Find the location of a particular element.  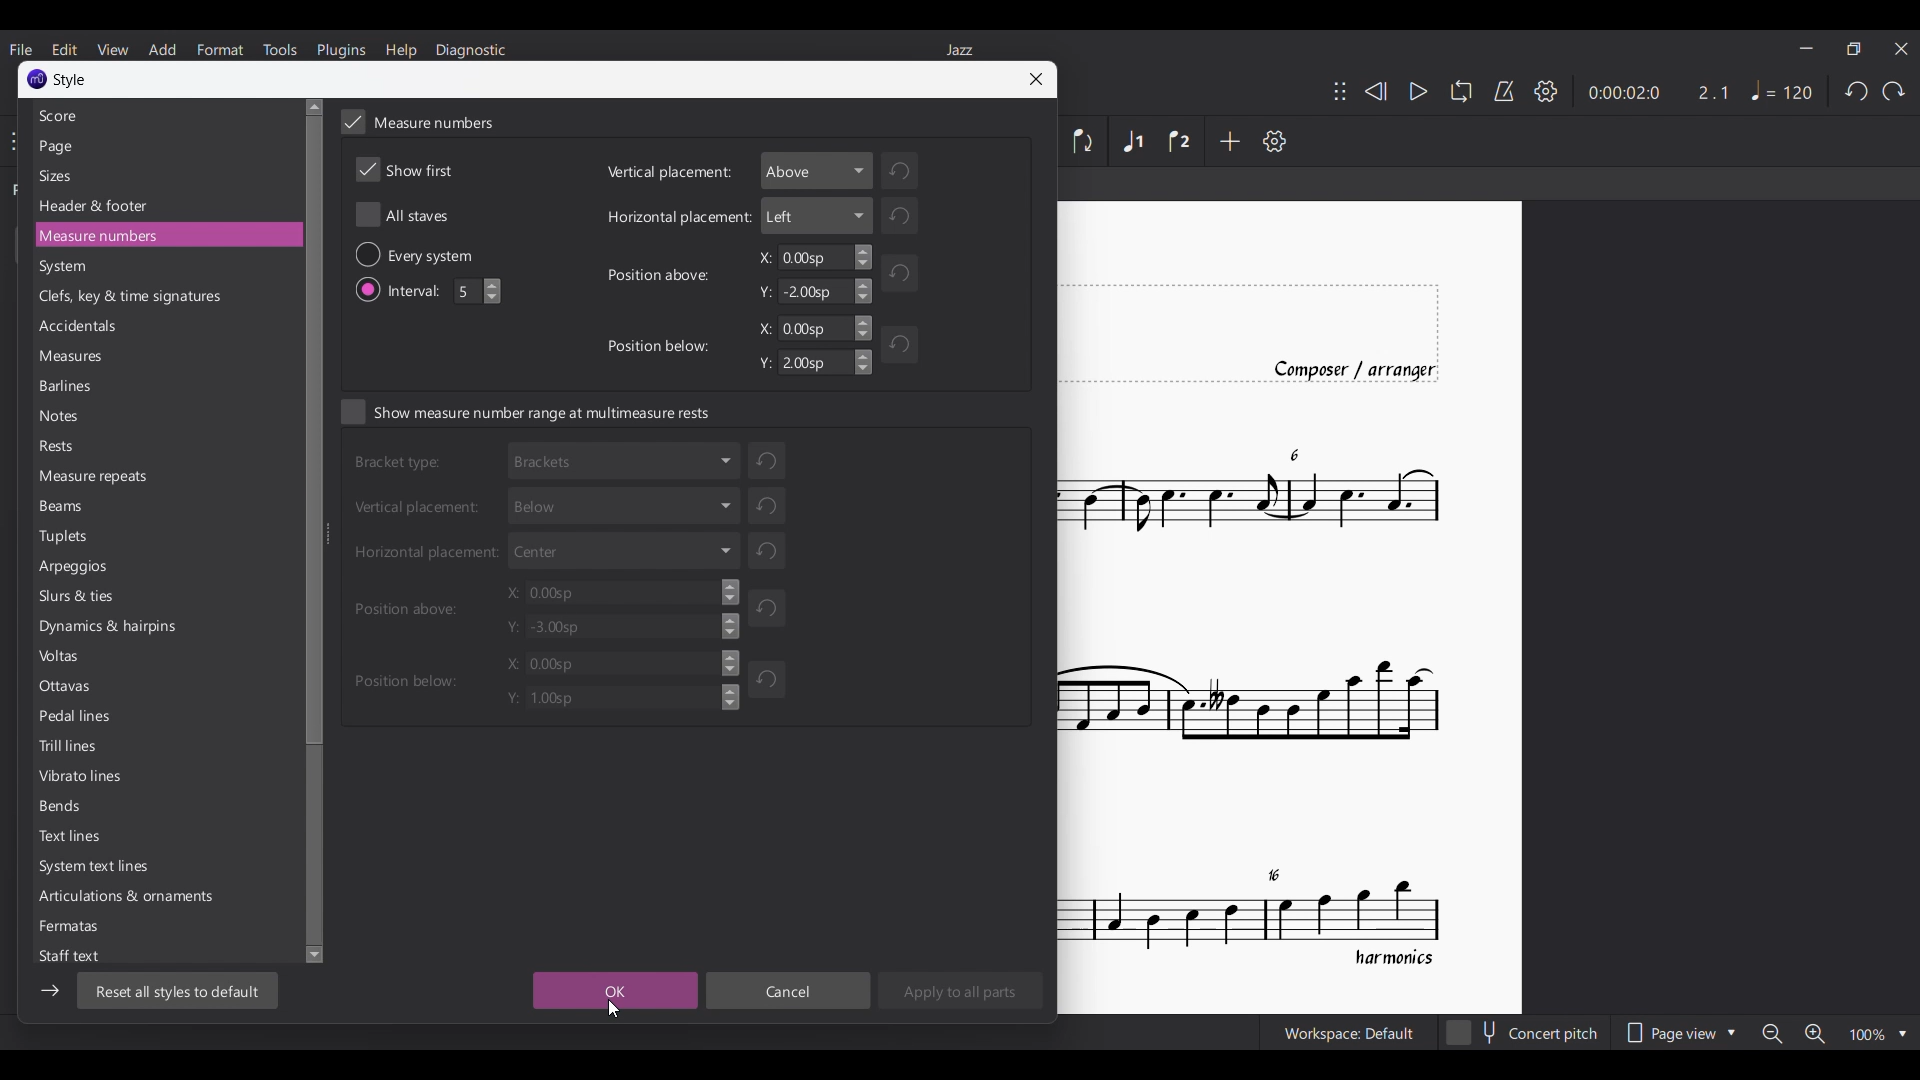

Cancel is located at coordinates (788, 990).